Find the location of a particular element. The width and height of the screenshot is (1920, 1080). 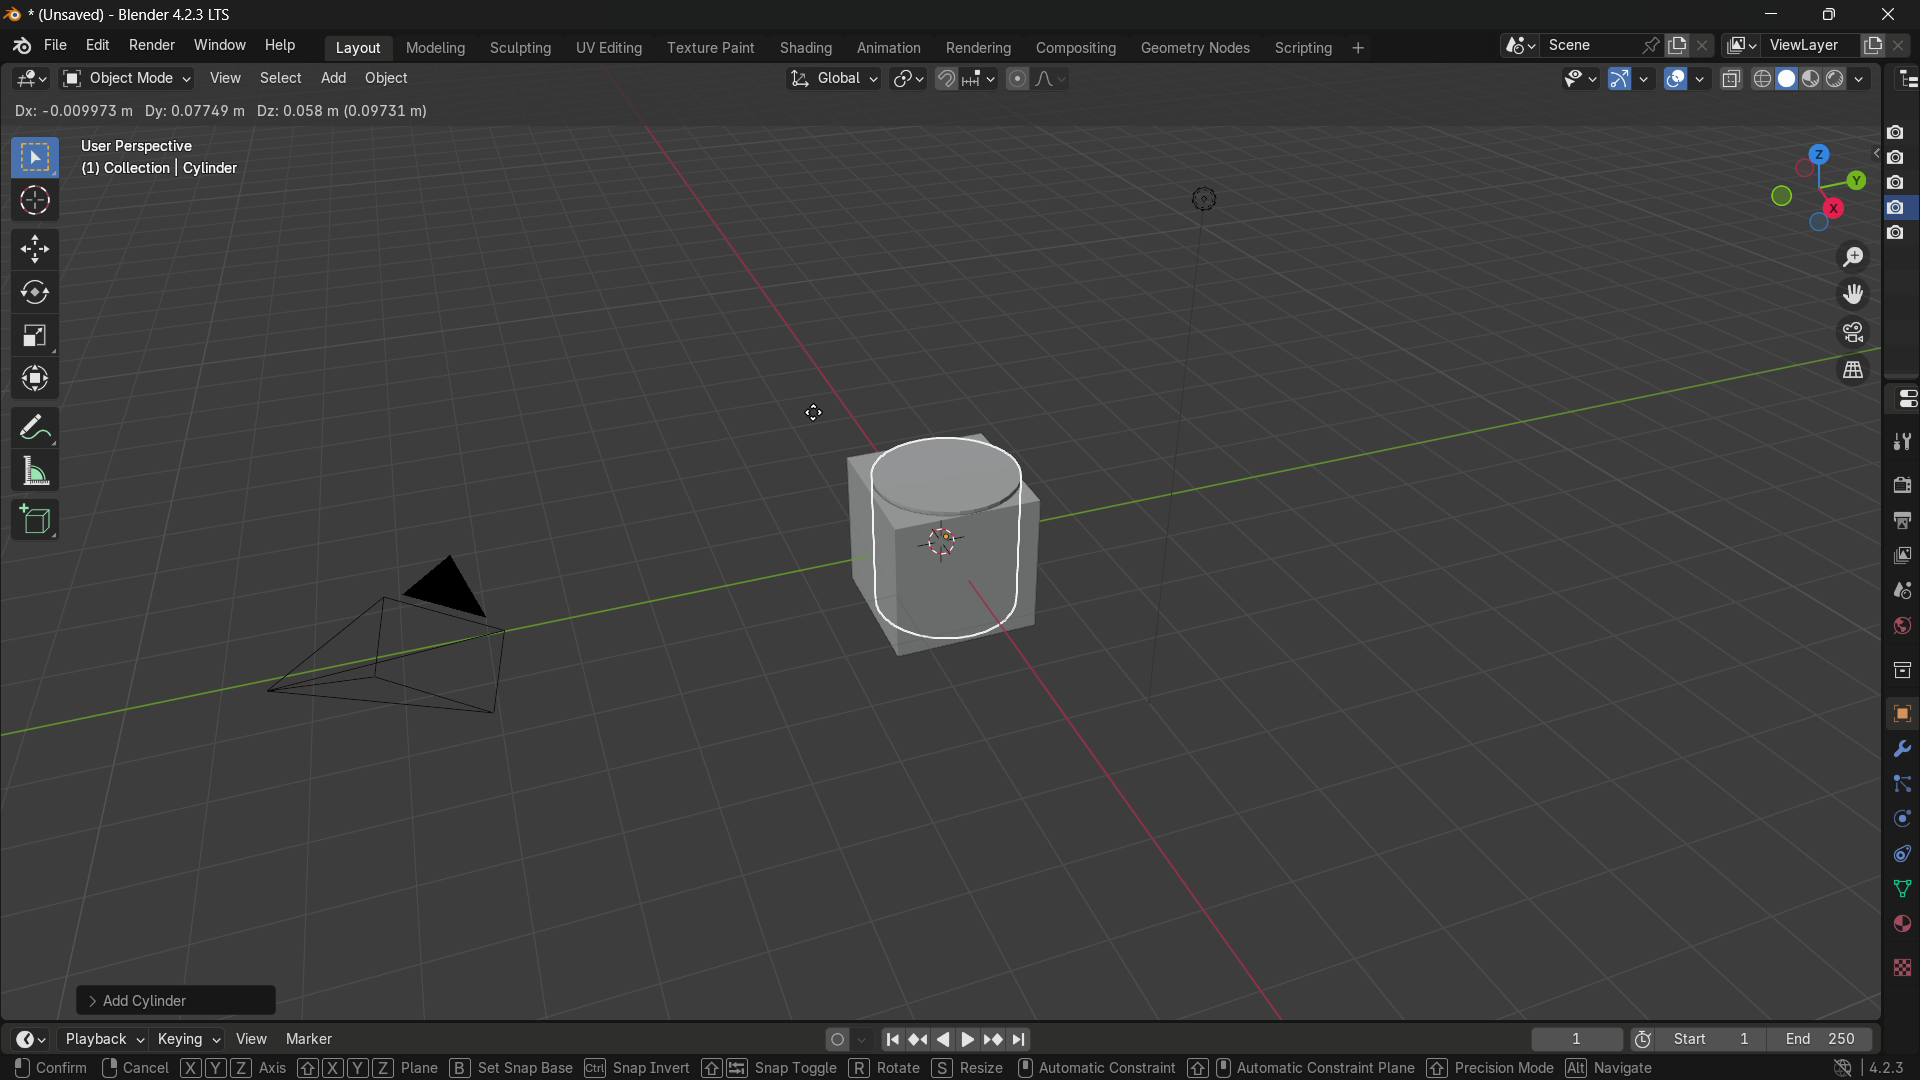

view layer is located at coordinates (1738, 45).